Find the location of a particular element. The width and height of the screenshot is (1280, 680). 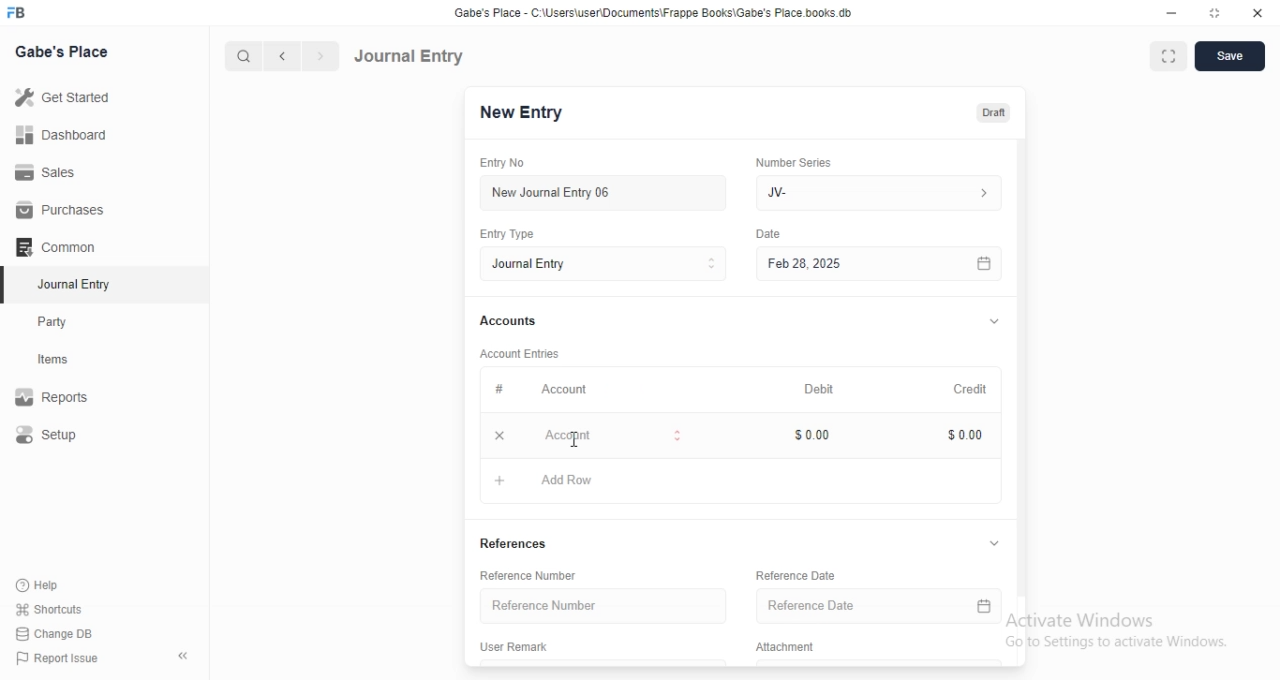

$000 is located at coordinates (967, 435).